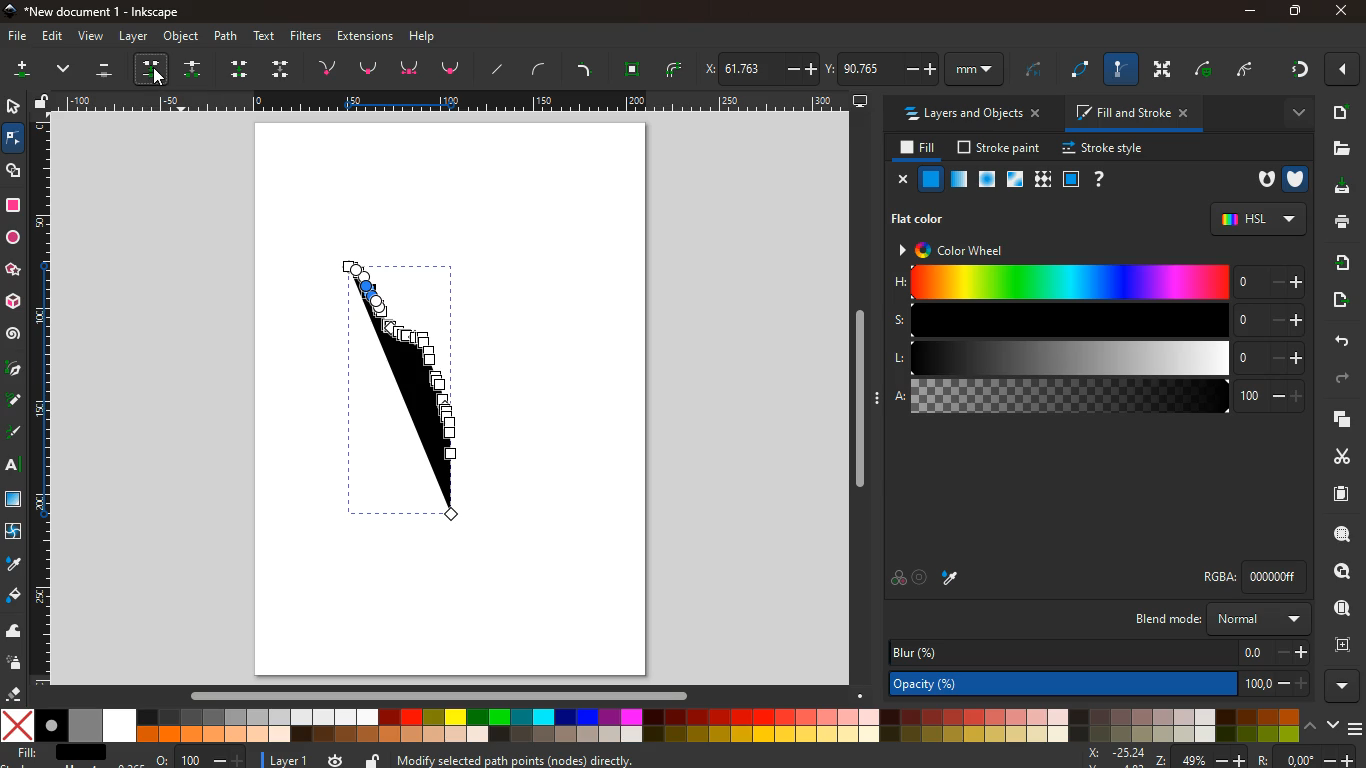 This screenshot has width=1366, height=768. What do you see at coordinates (500, 69) in the screenshot?
I see `diagonal` at bounding box center [500, 69].